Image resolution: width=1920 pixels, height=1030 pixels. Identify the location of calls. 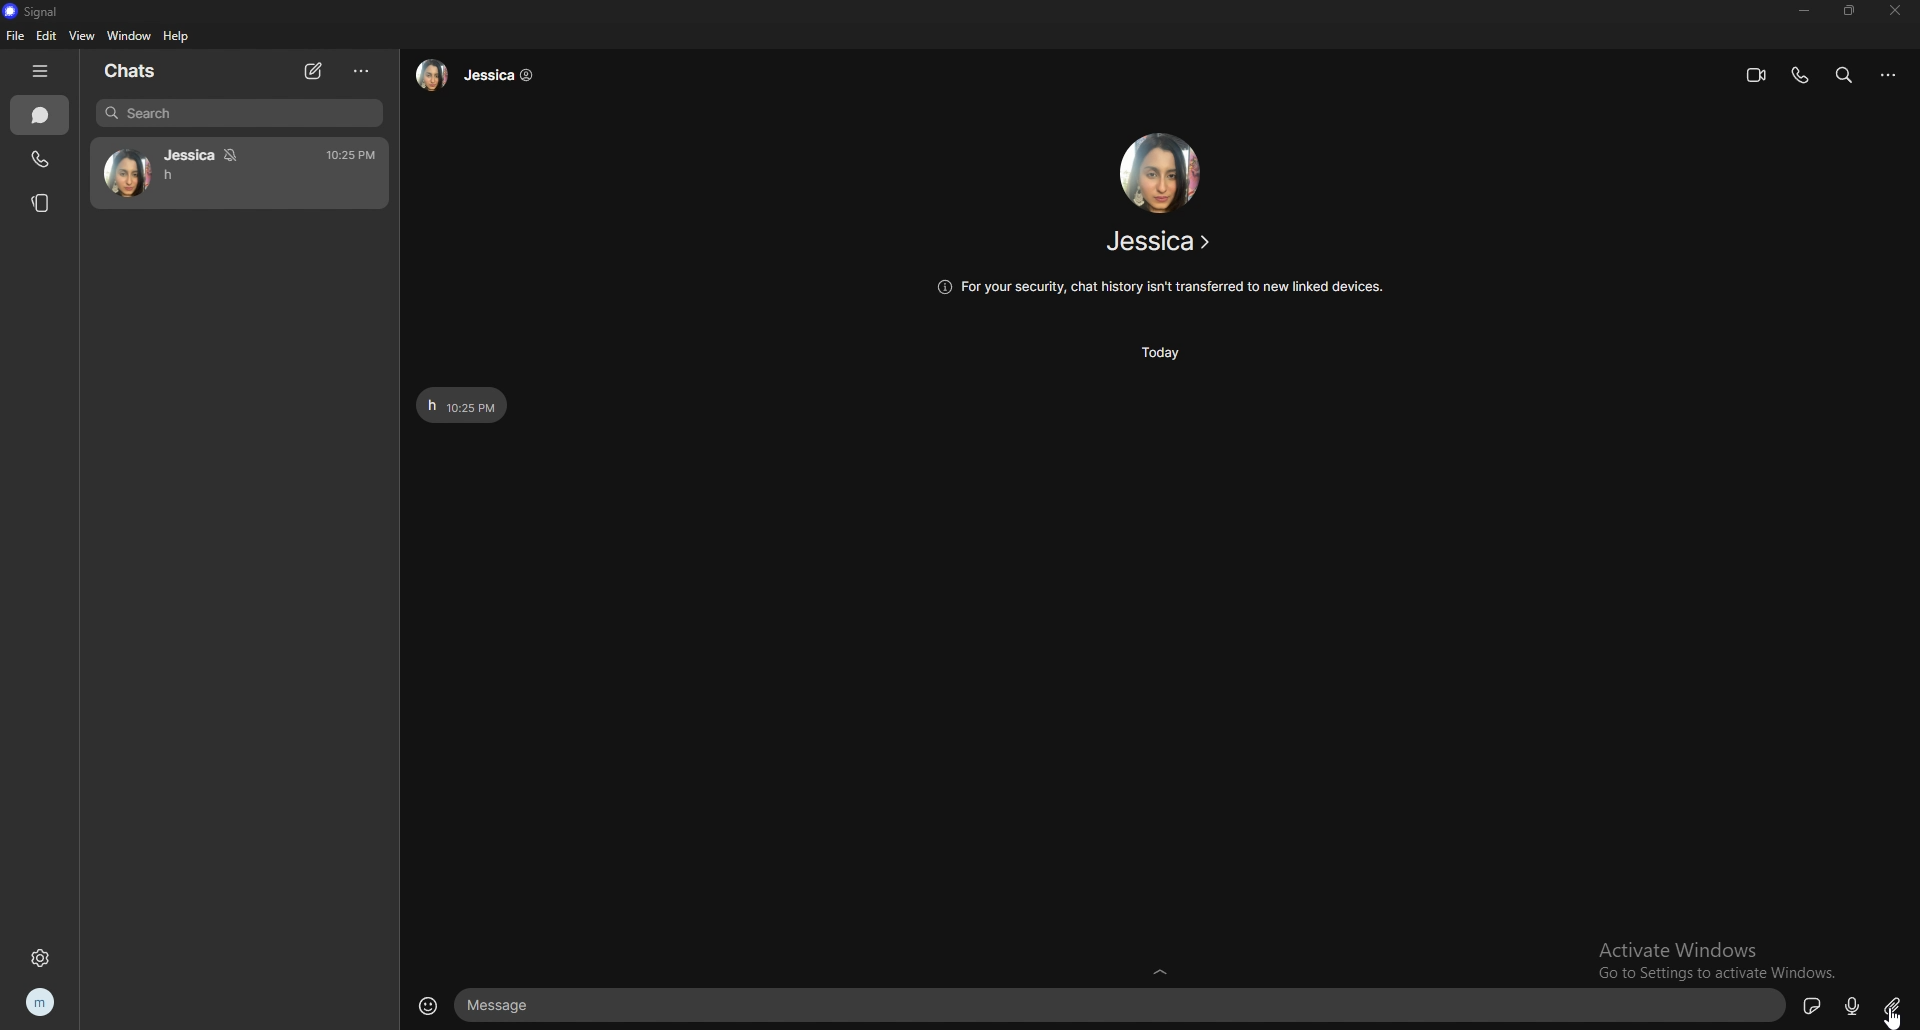
(40, 160).